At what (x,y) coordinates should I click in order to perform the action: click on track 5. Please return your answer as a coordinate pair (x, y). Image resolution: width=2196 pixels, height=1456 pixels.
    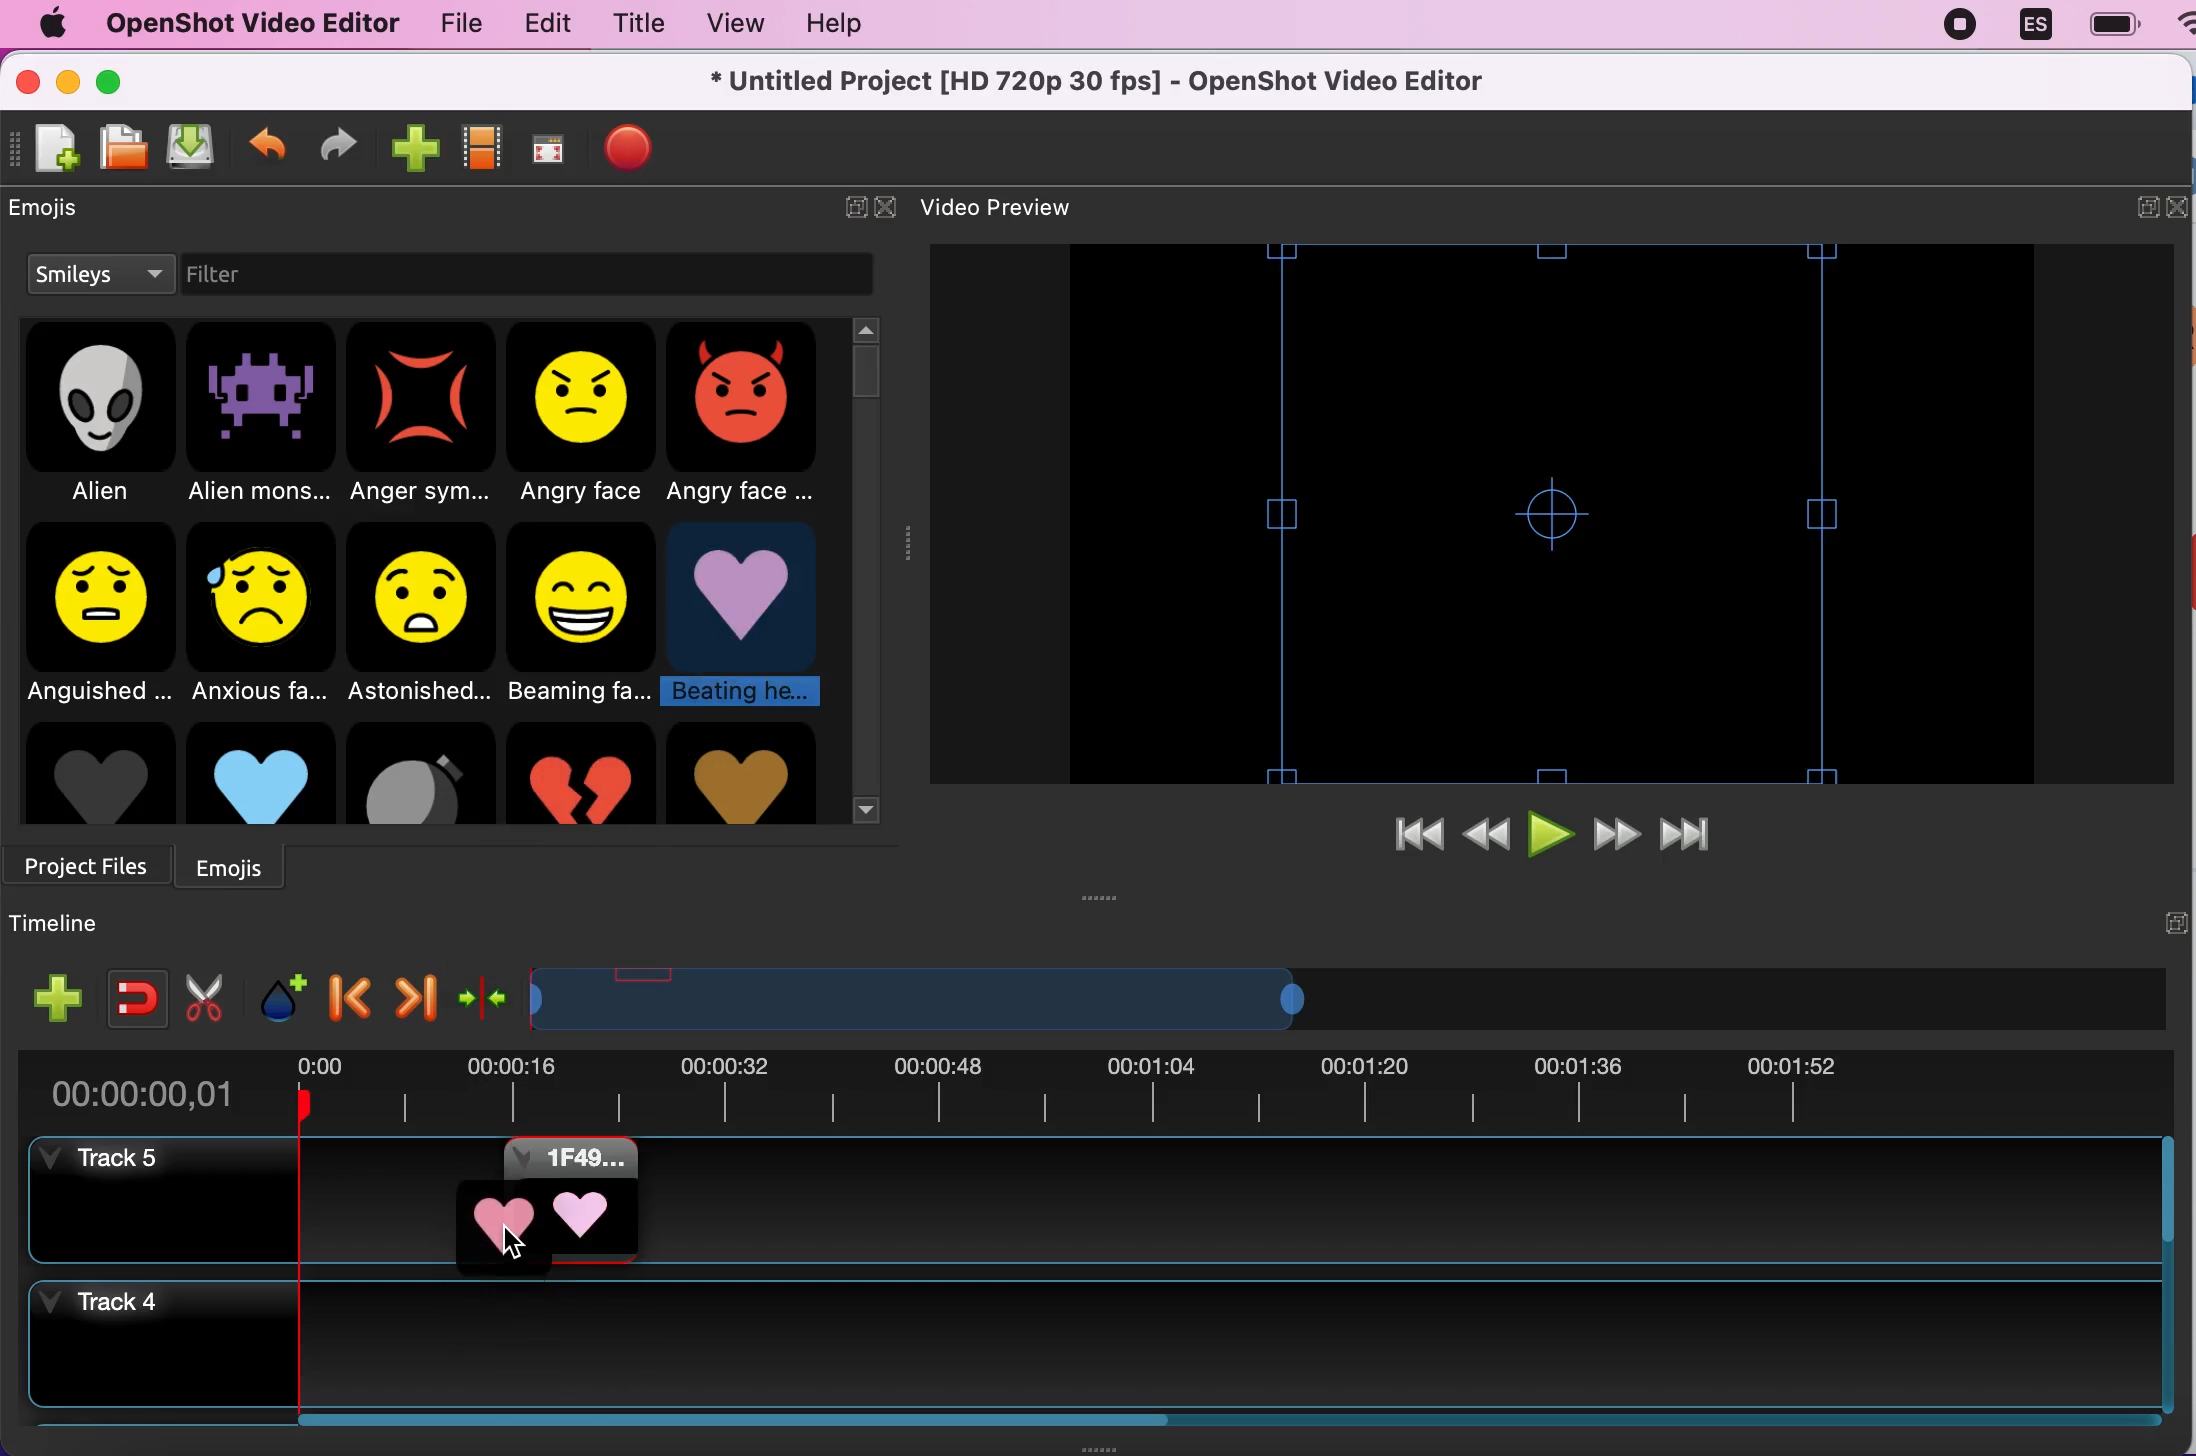
    Looking at the image, I should click on (116, 1160).